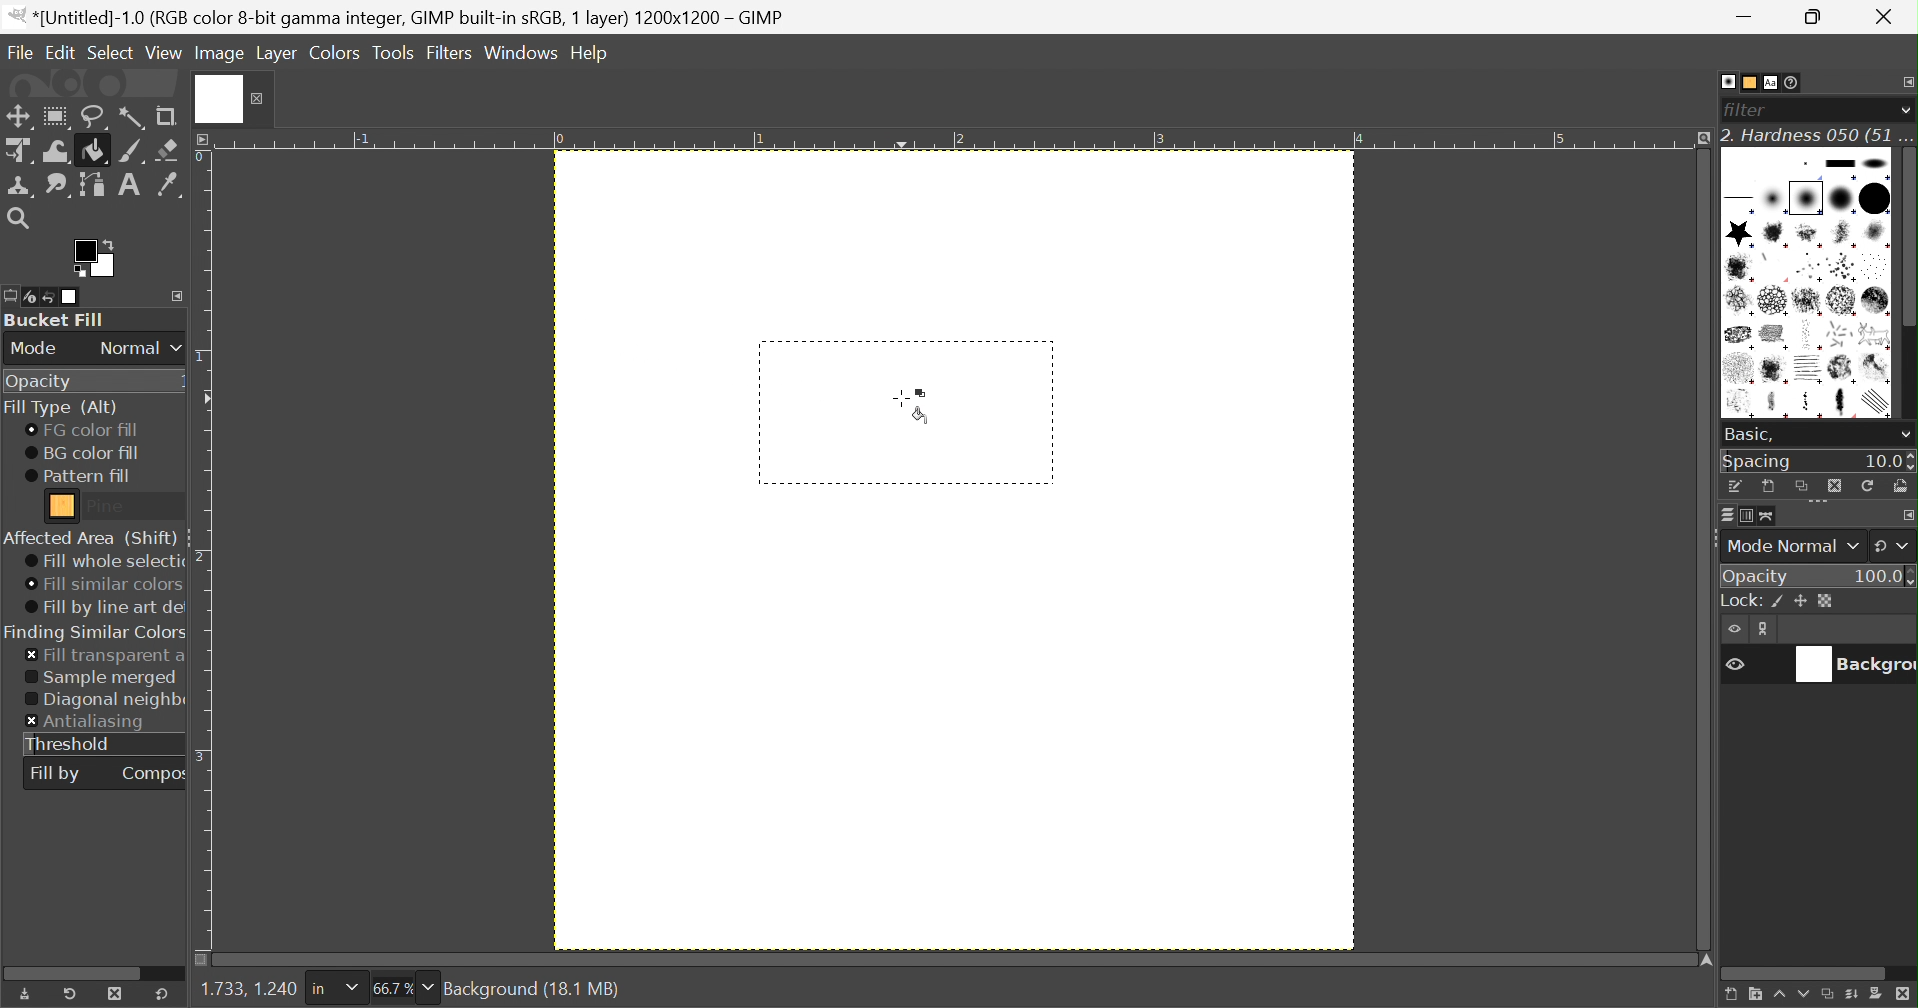 The image size is (1918, 1008). Describe the element at coordinates (1875, 334) in the screenshot. I see `GEGL goat` at that location.